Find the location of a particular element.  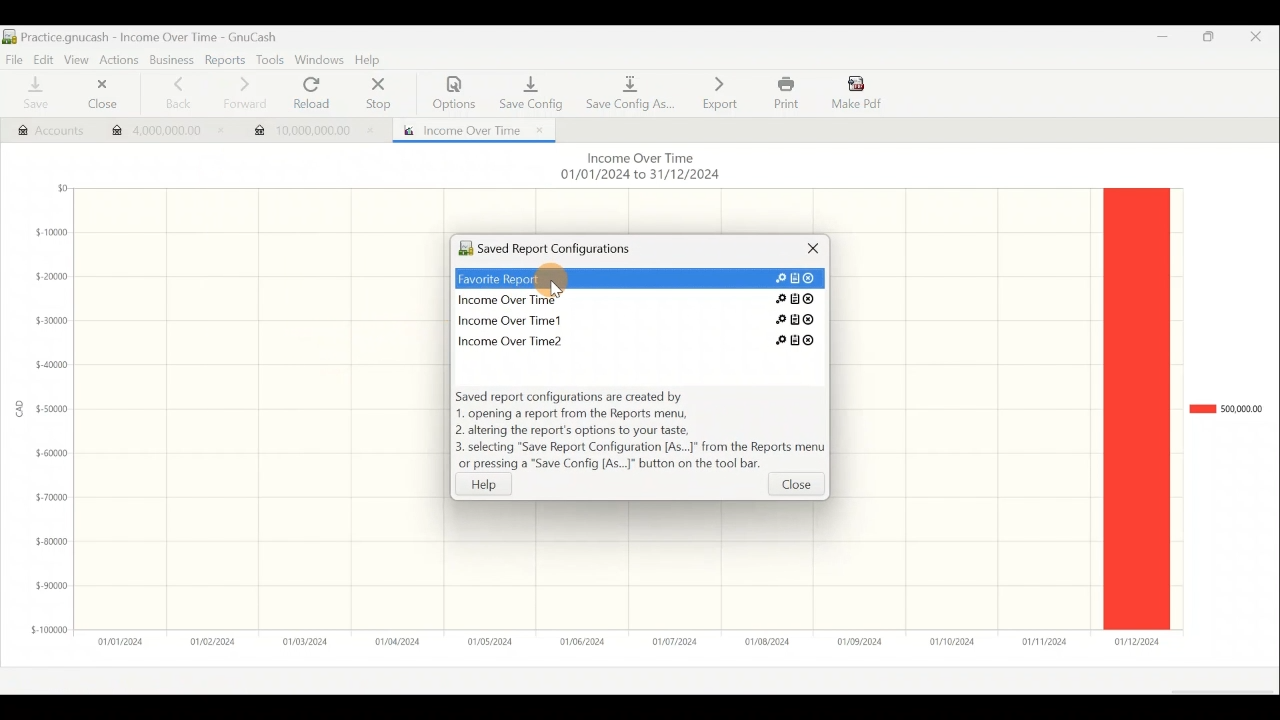

Maximize is located at coordinates (1210, 40).